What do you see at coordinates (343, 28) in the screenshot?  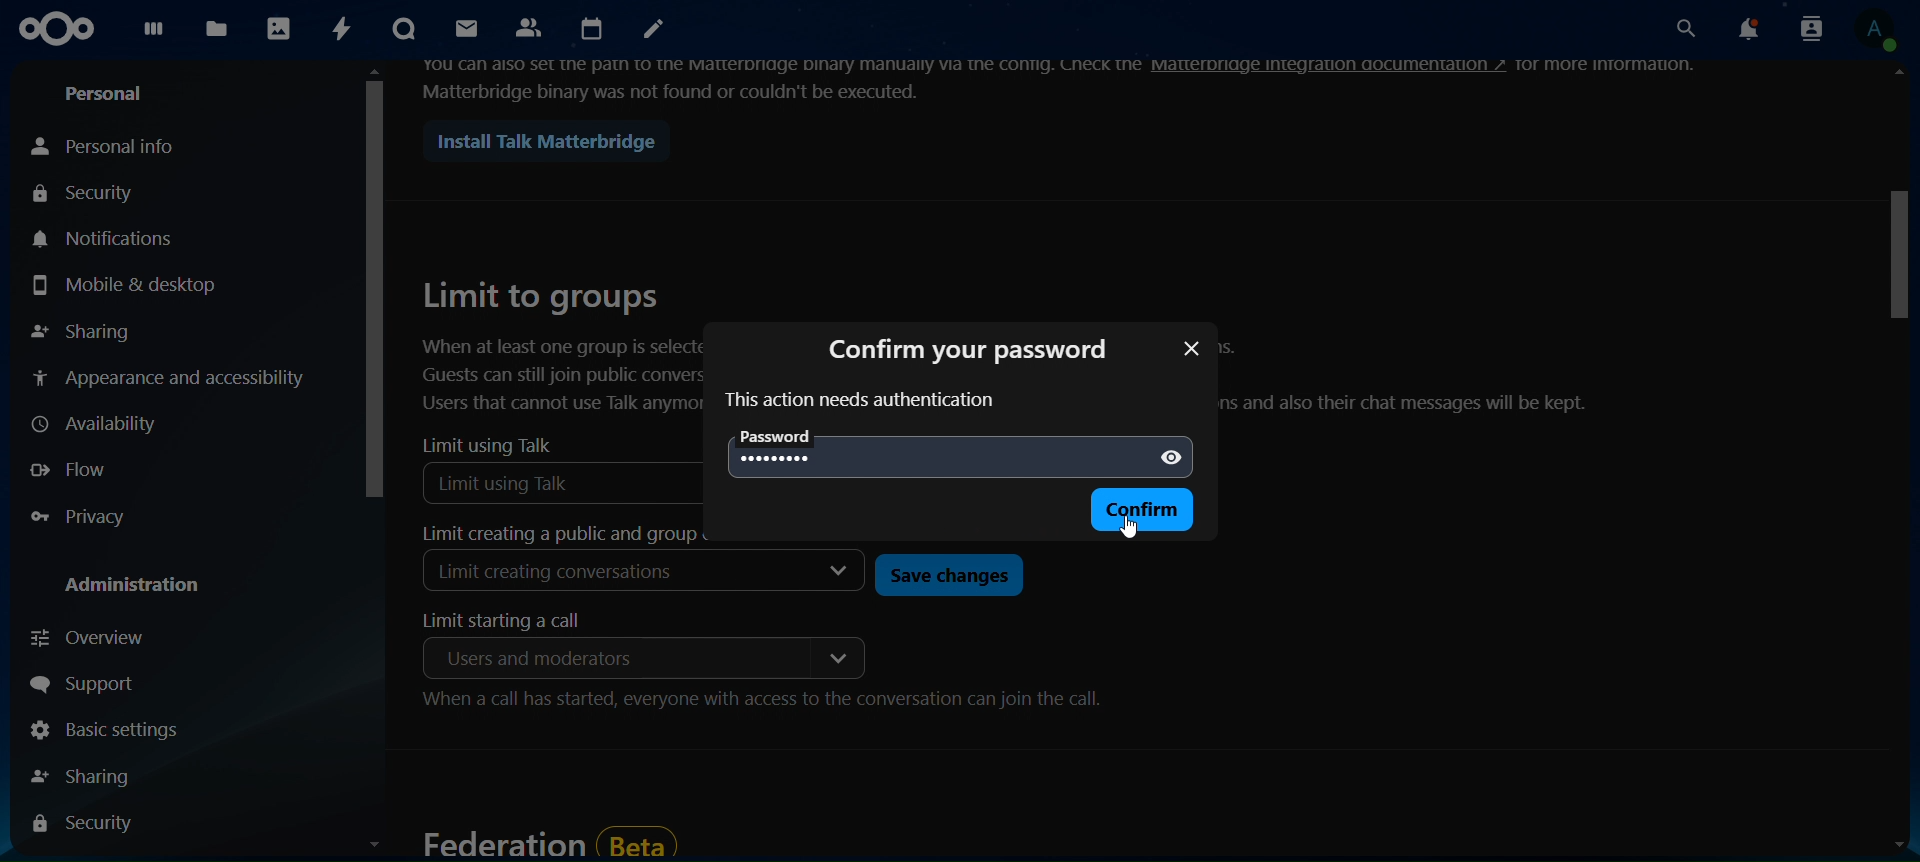 I see `activity` at bounding box center [343, 28].